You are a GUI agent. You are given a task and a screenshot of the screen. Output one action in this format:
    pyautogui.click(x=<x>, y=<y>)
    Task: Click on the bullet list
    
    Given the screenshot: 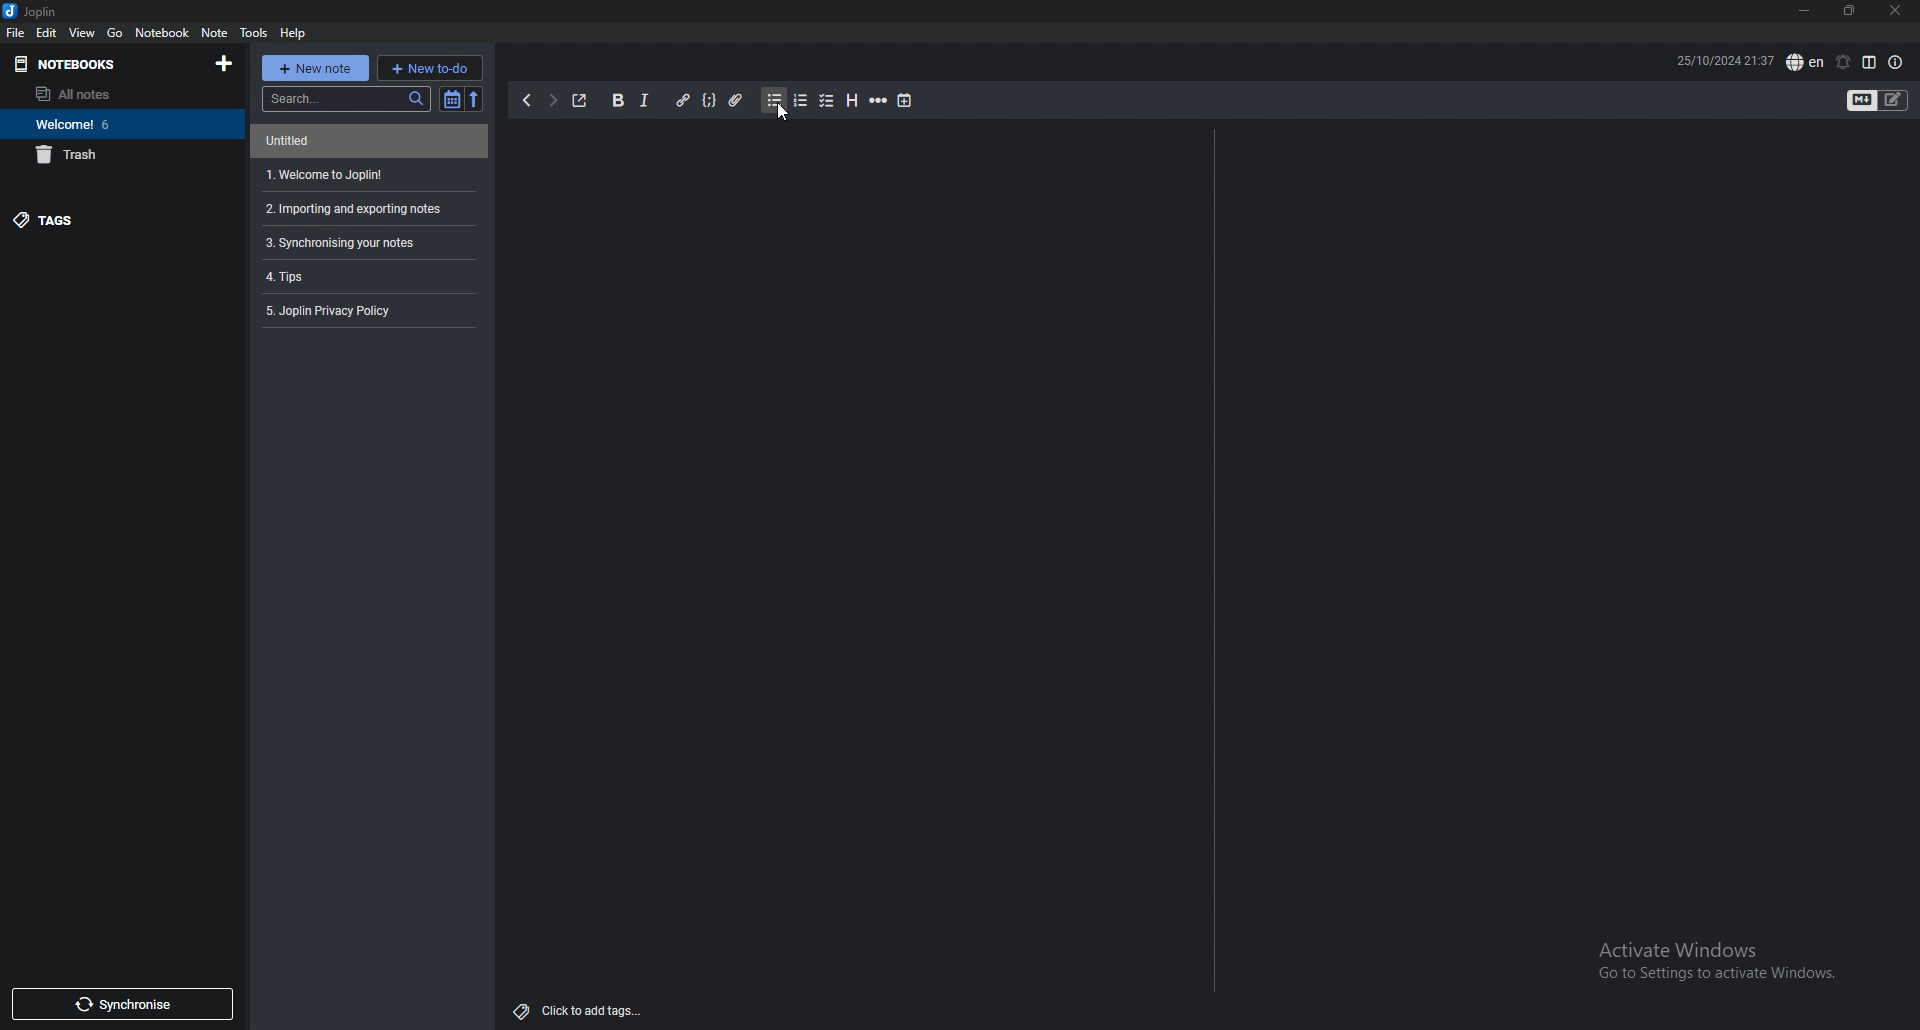 What is the action you would take?
    pyautogui.click(x=766, y=99)
    